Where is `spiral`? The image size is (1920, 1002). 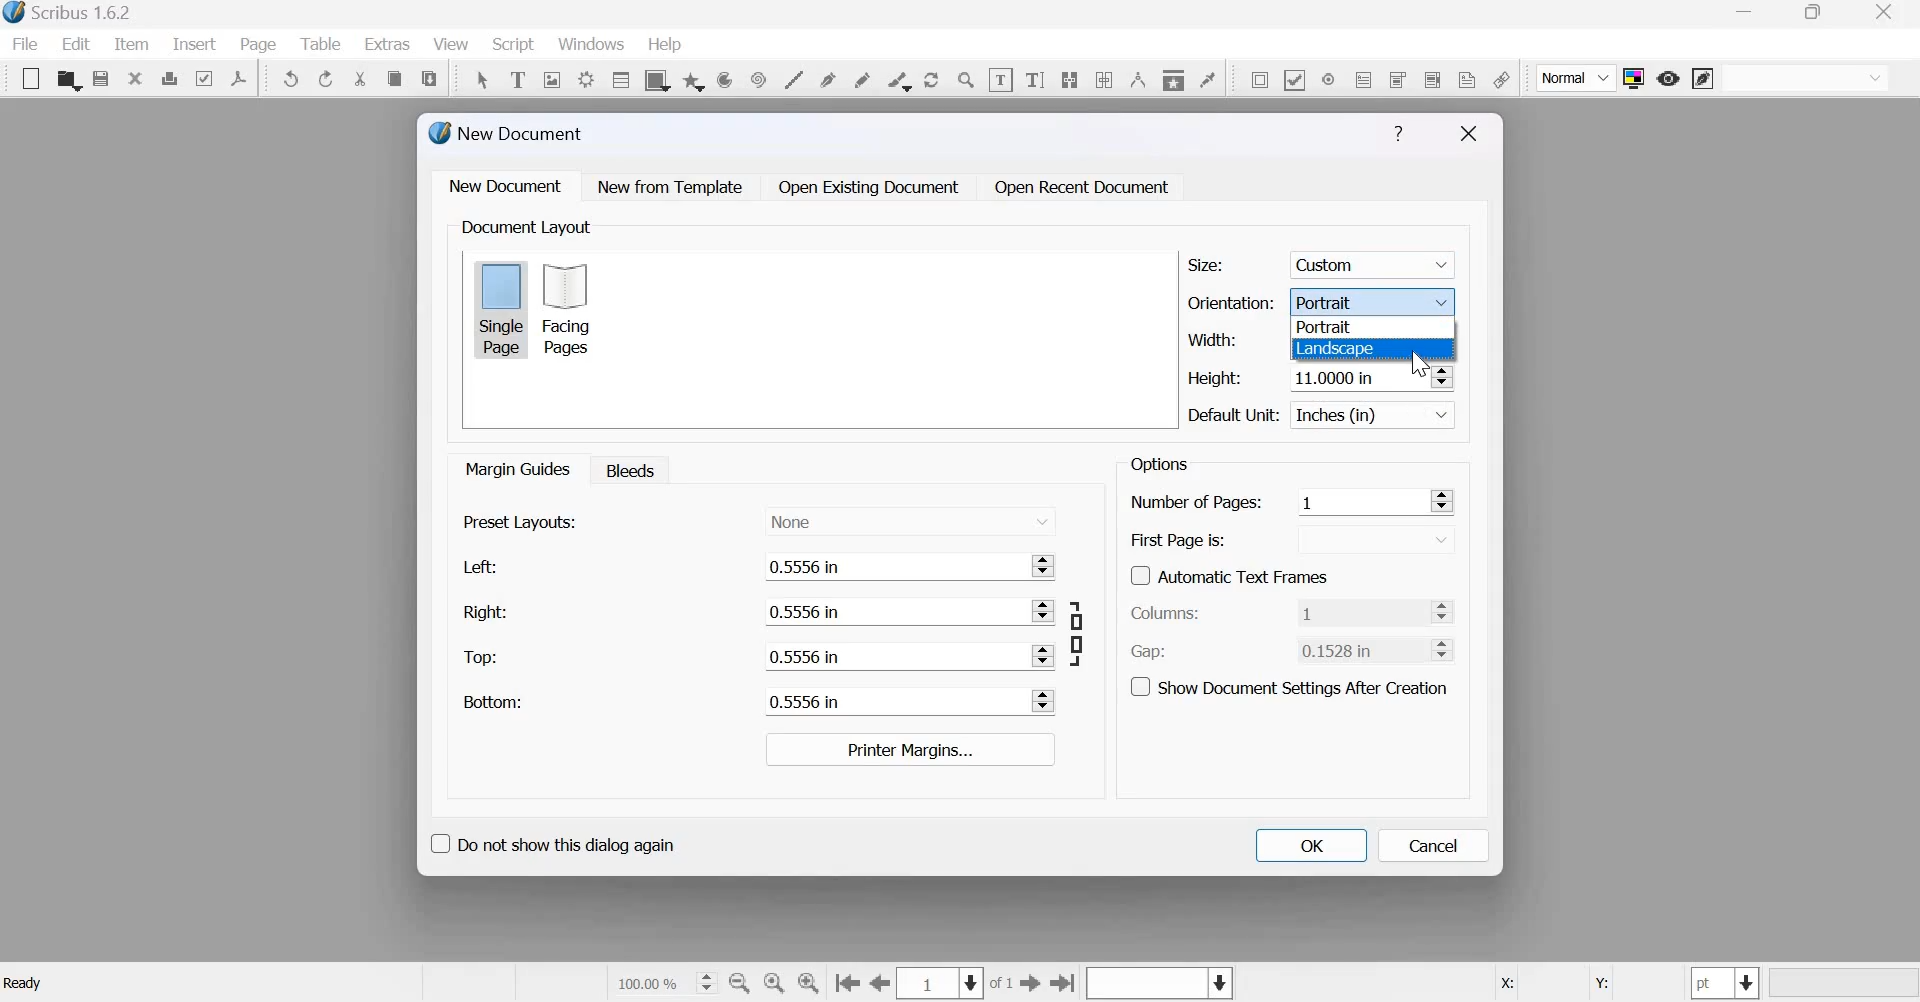
spiral is located at coordinates (756, 78).